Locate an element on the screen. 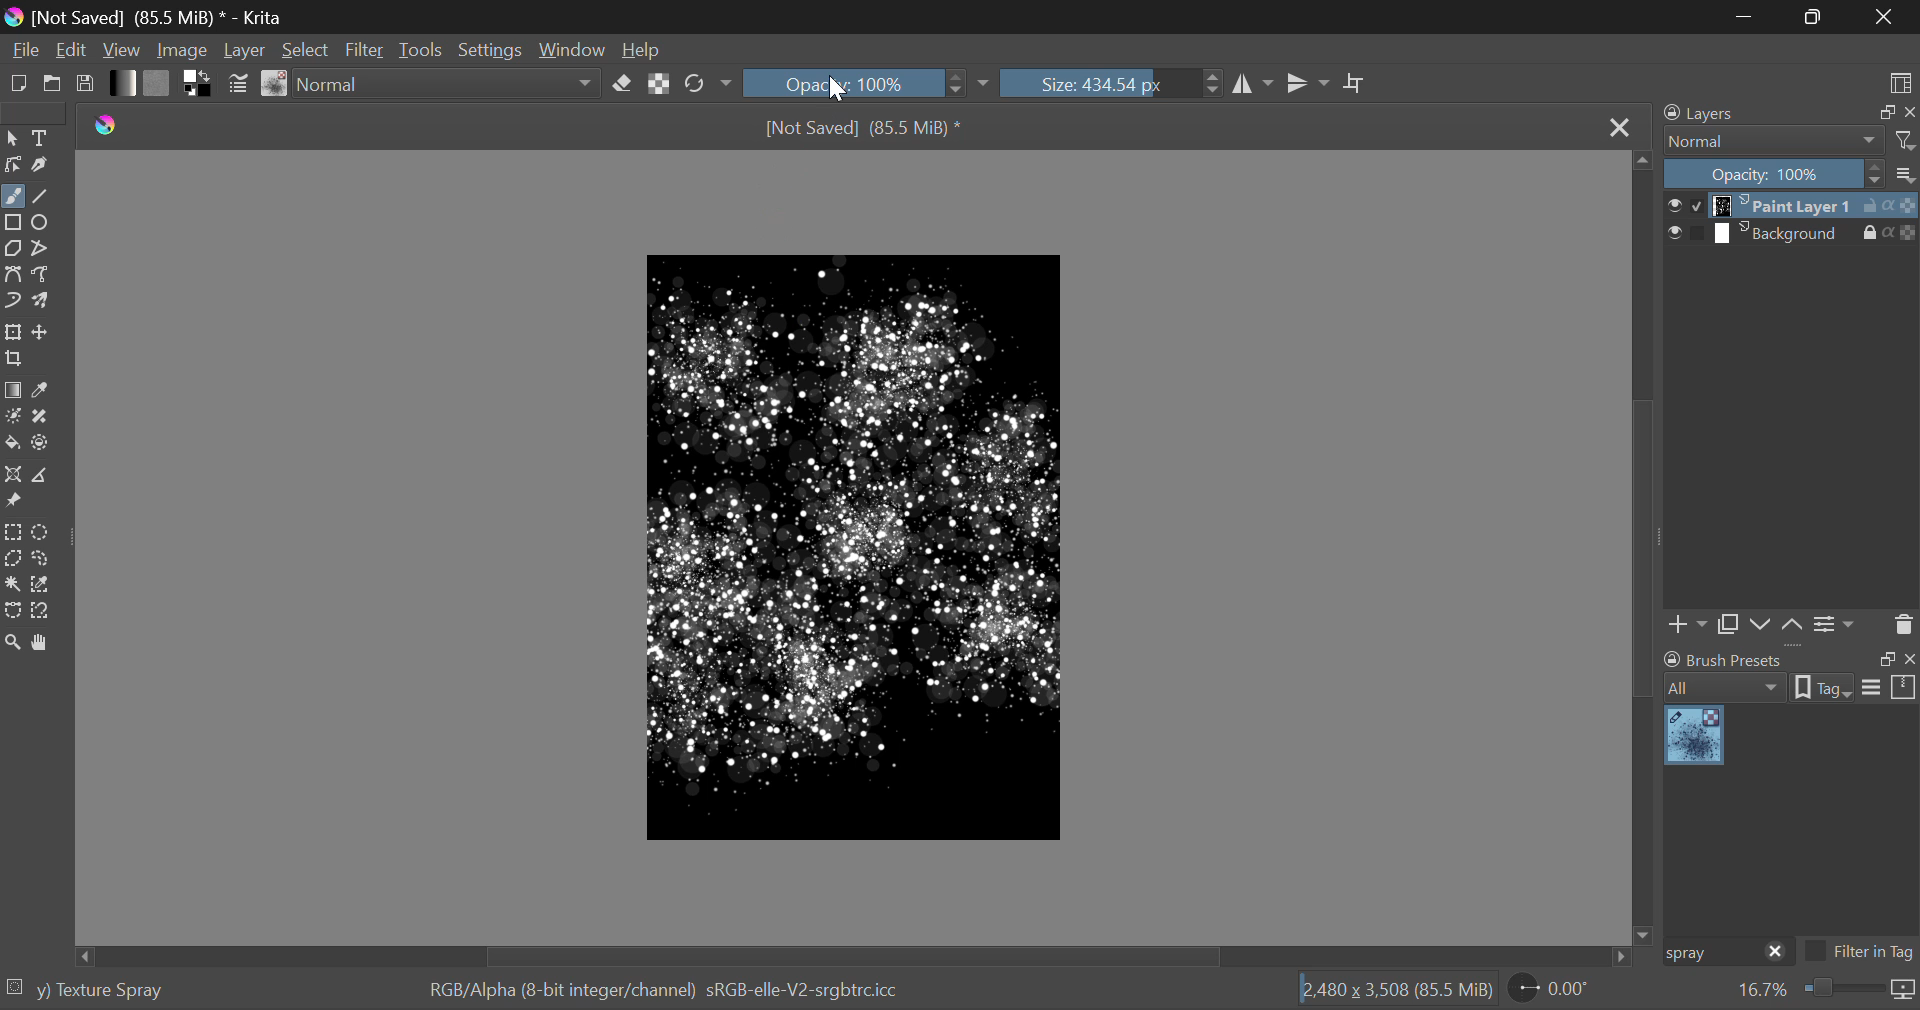  Magnetic Selection is located at coordinates (47, 612).